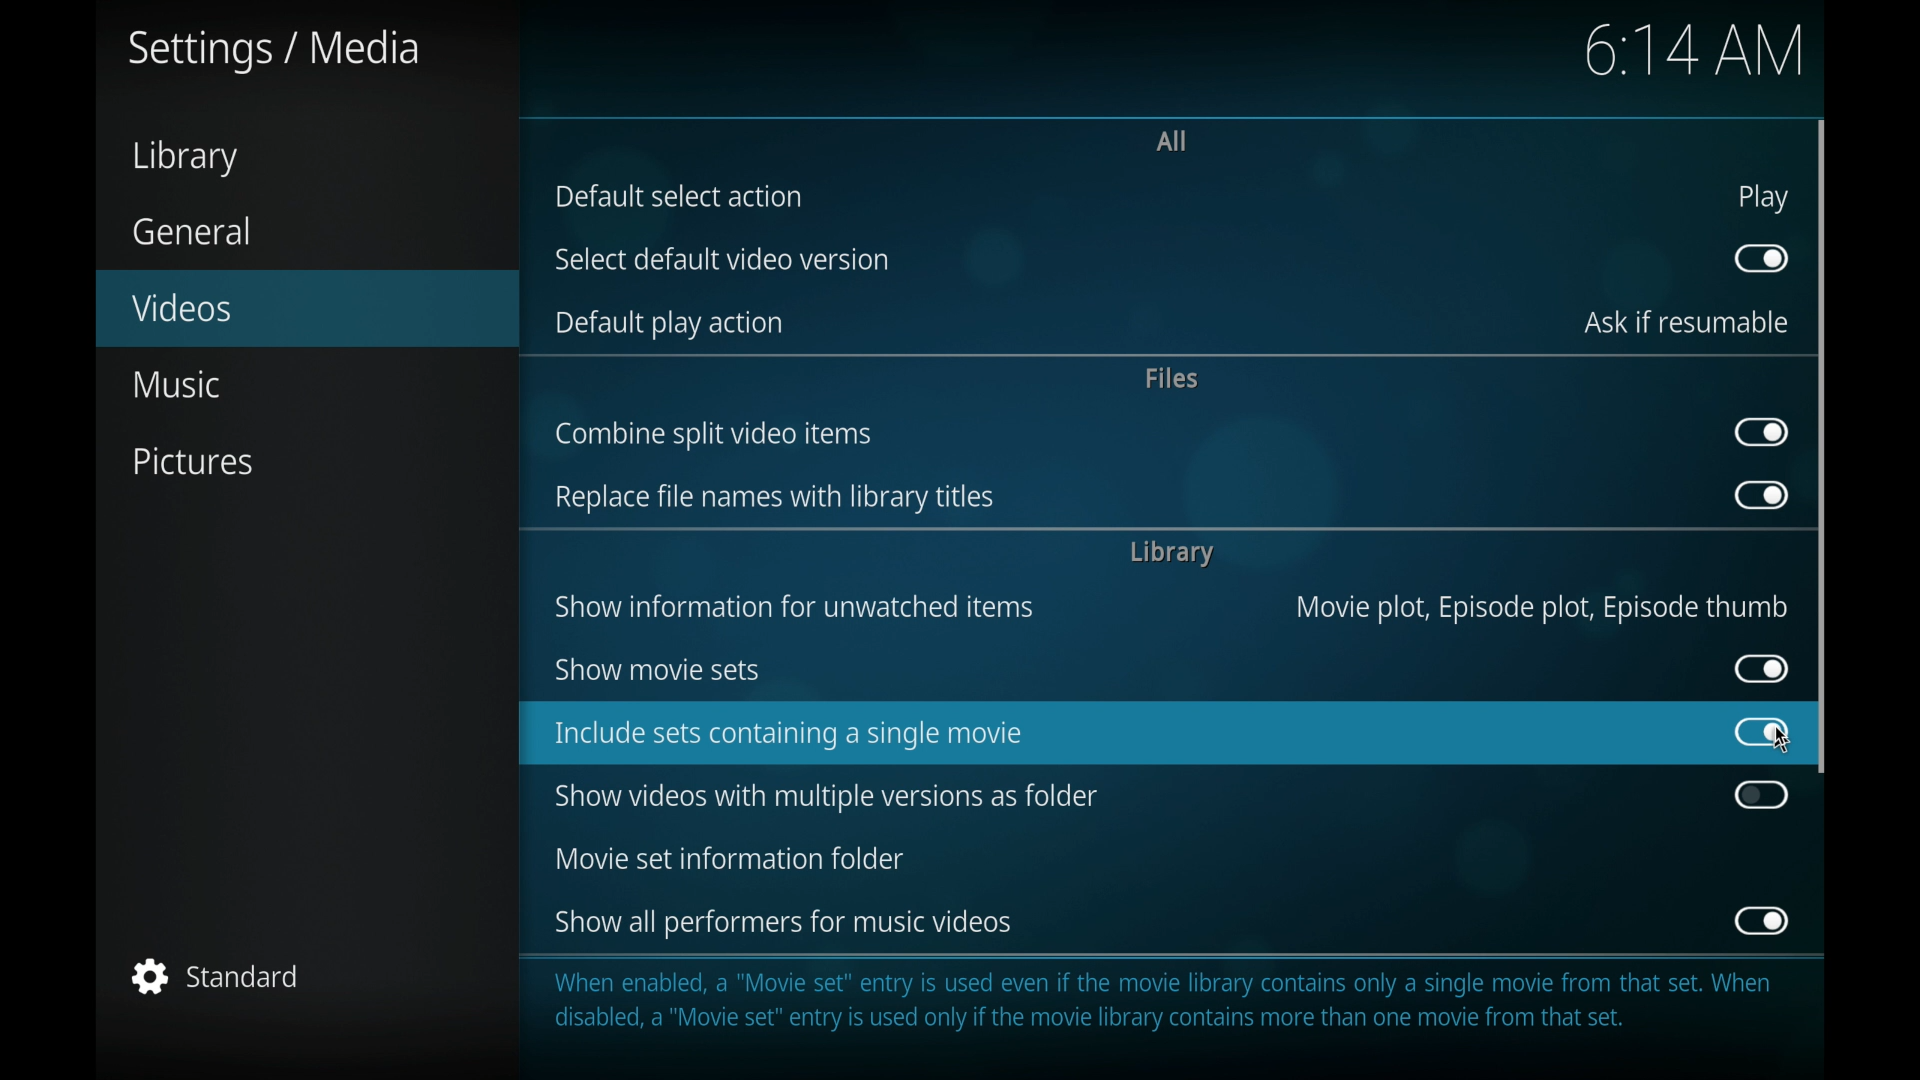 The image size is (1920, 1080). Describe the element at coordinates (728, 859) in the screenshot. I see `movie set information folder` at that location.